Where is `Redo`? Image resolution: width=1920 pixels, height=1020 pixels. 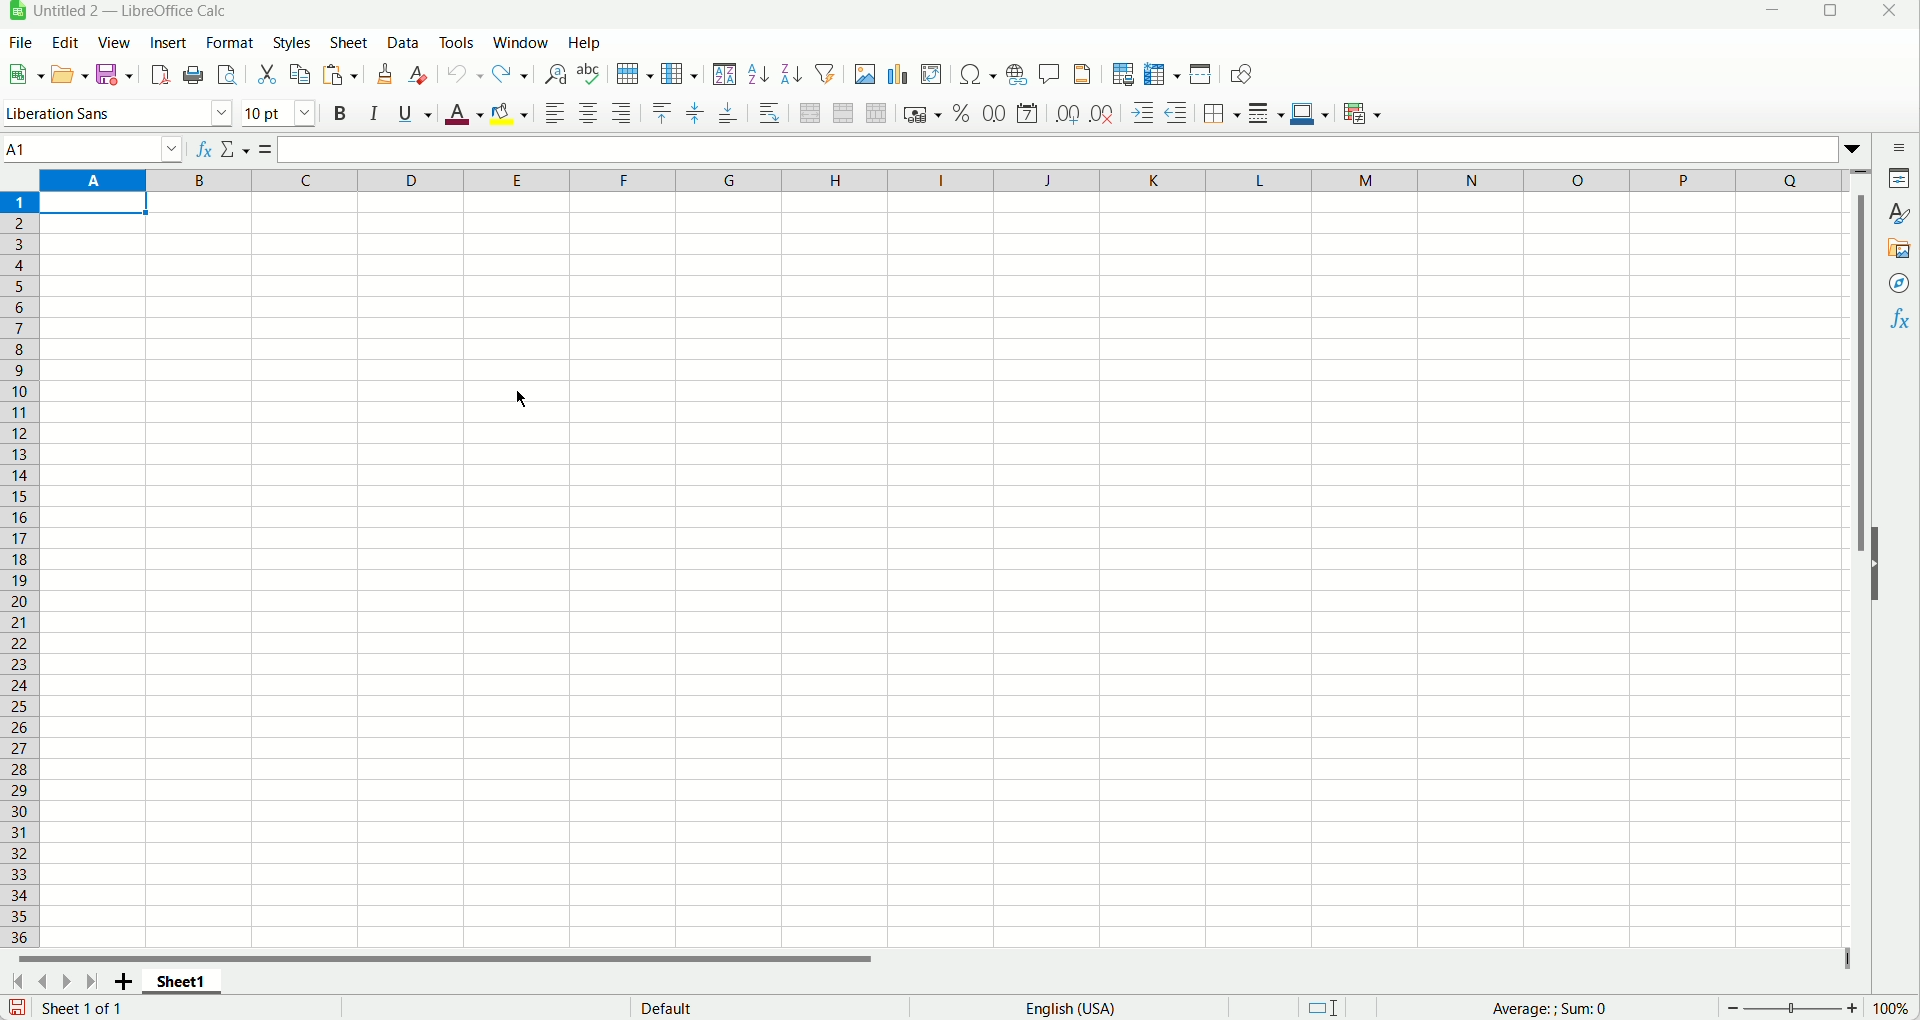
Redo is located at coordinates (513, 74).